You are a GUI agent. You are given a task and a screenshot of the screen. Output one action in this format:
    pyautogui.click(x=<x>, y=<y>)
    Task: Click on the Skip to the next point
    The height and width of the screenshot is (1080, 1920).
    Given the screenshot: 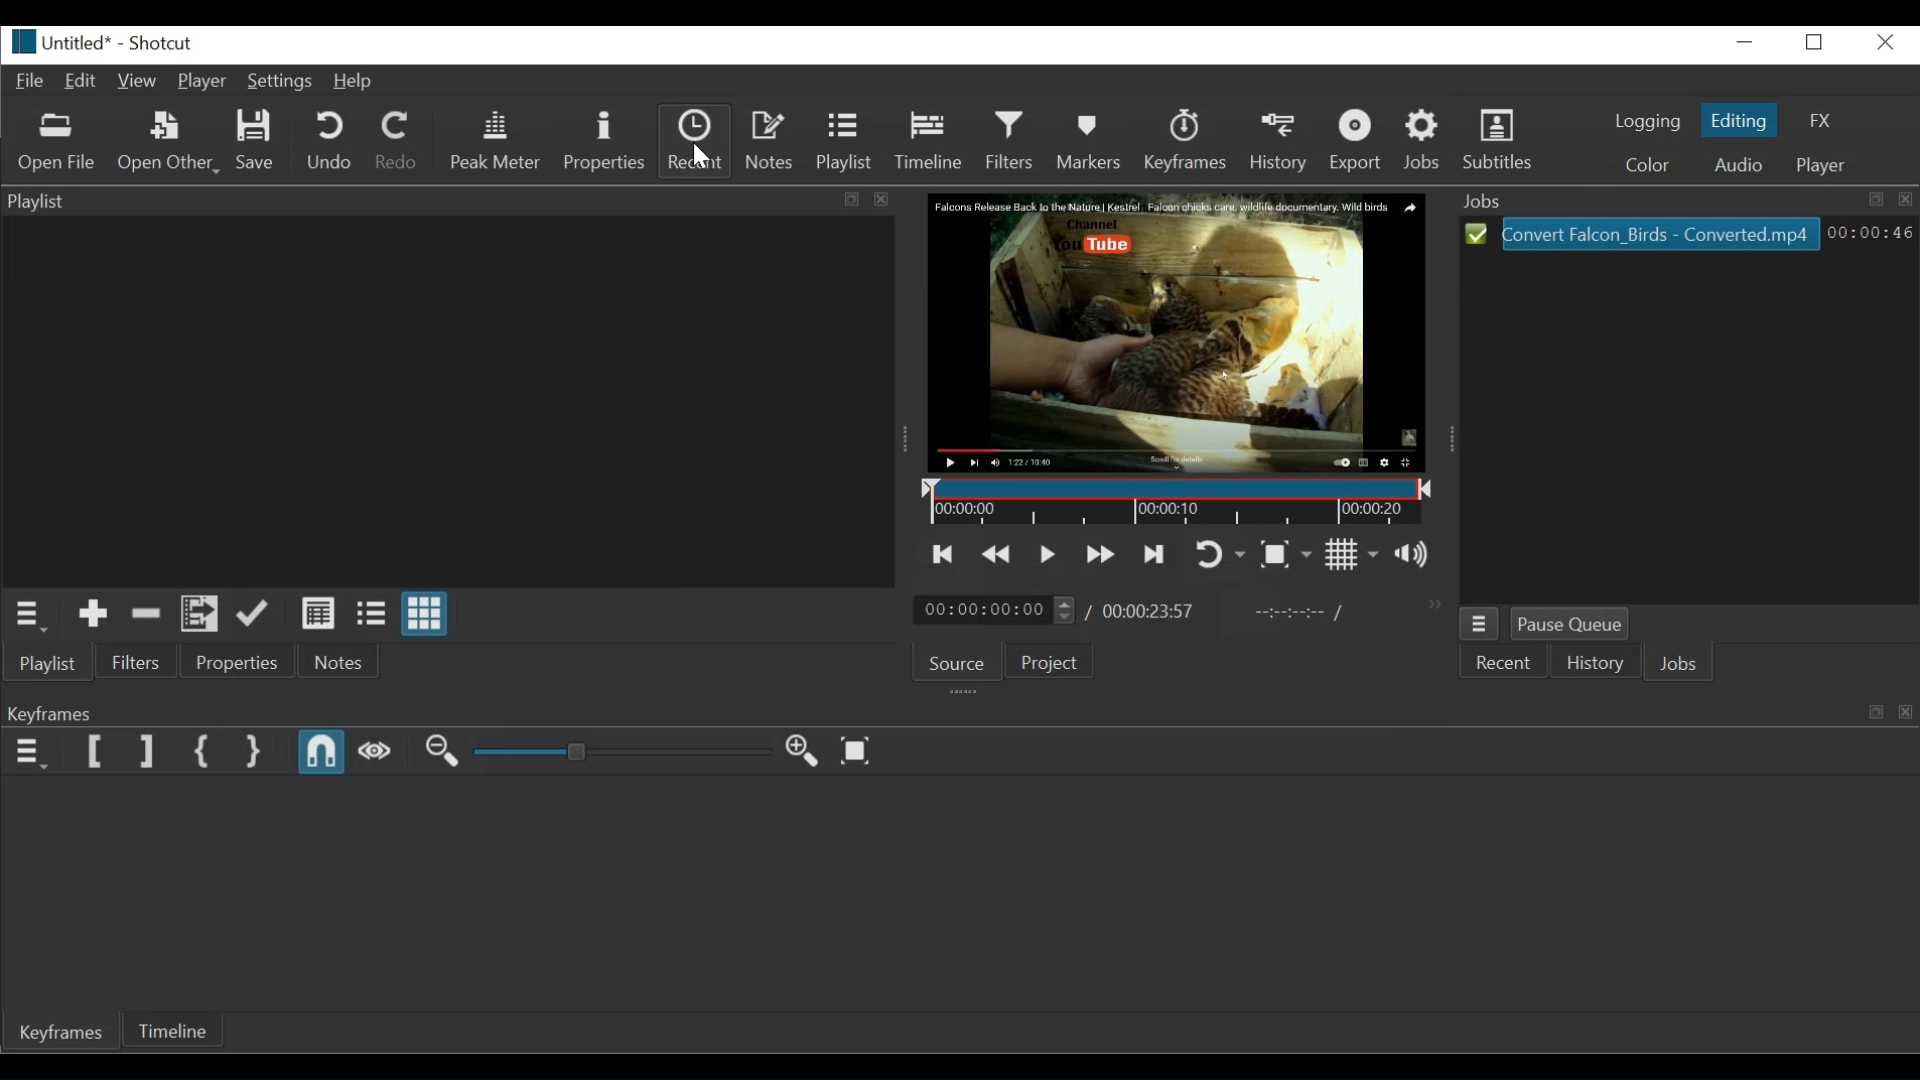 What is the action you would take?
    pyautogui.click(x=1151, y=555)
    